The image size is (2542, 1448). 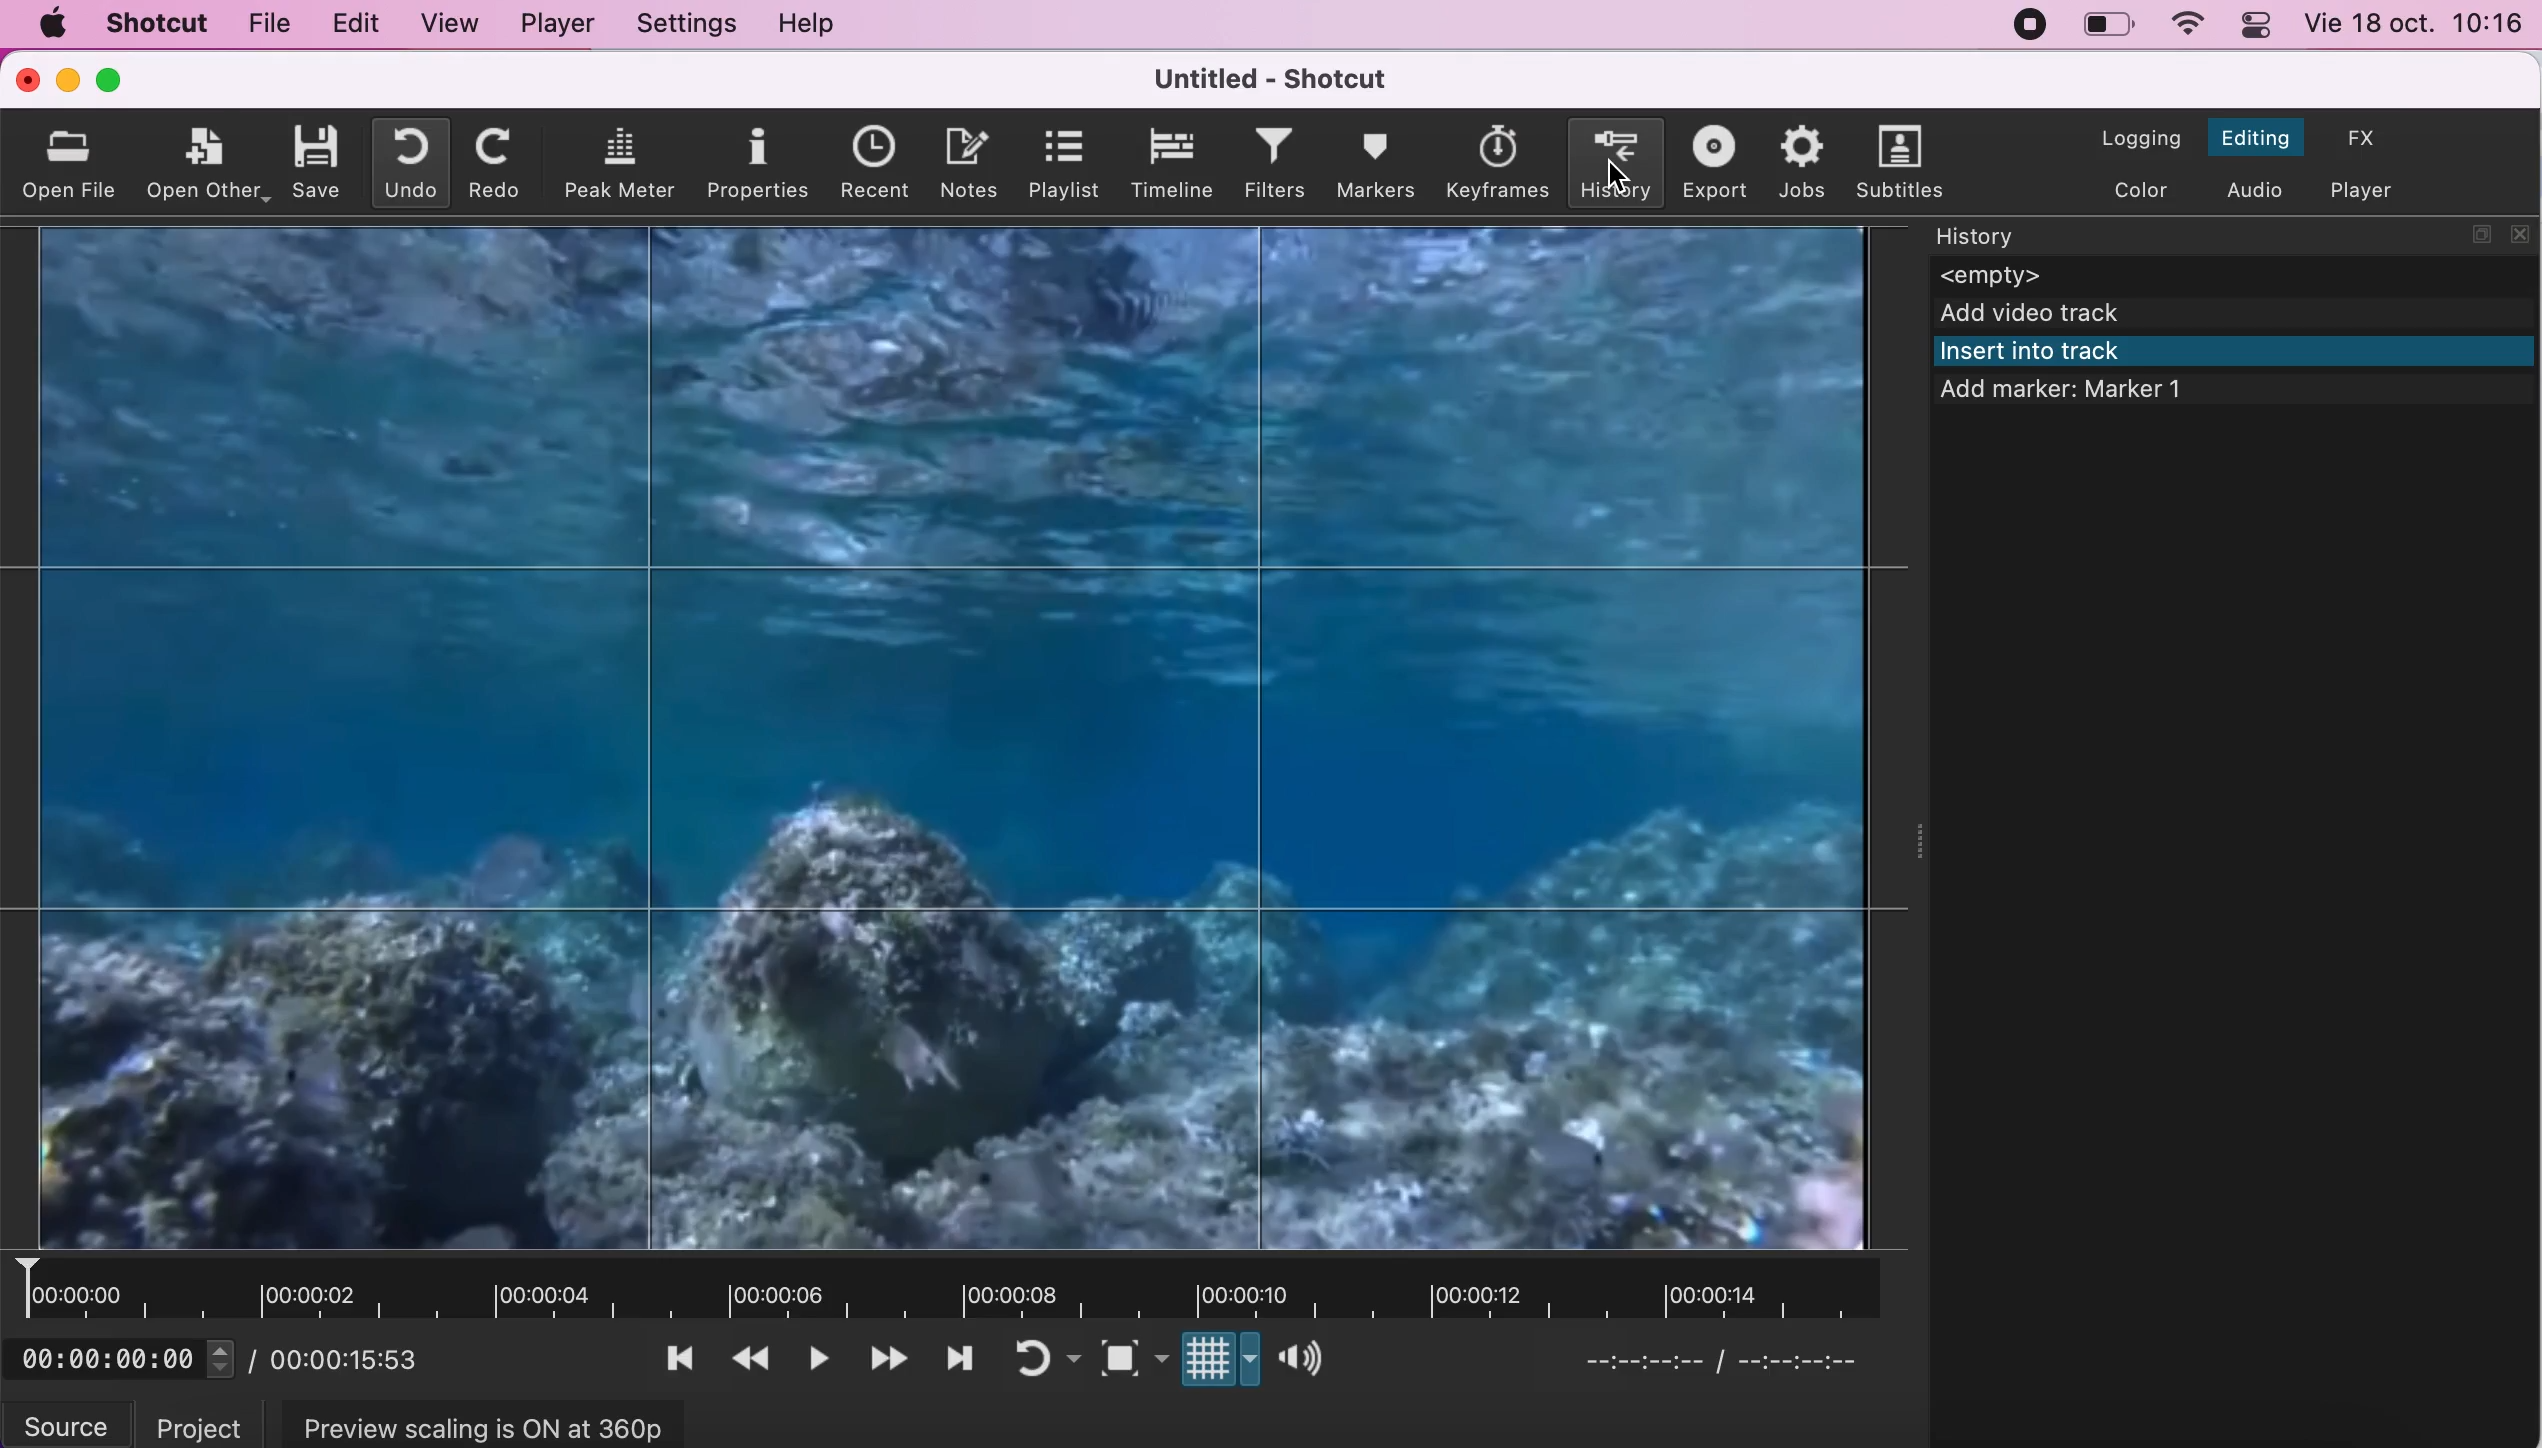 What do you see at coordinates (1168, 163) in the screenshot?
I see `timeline` at bounding box center [1168, 163].